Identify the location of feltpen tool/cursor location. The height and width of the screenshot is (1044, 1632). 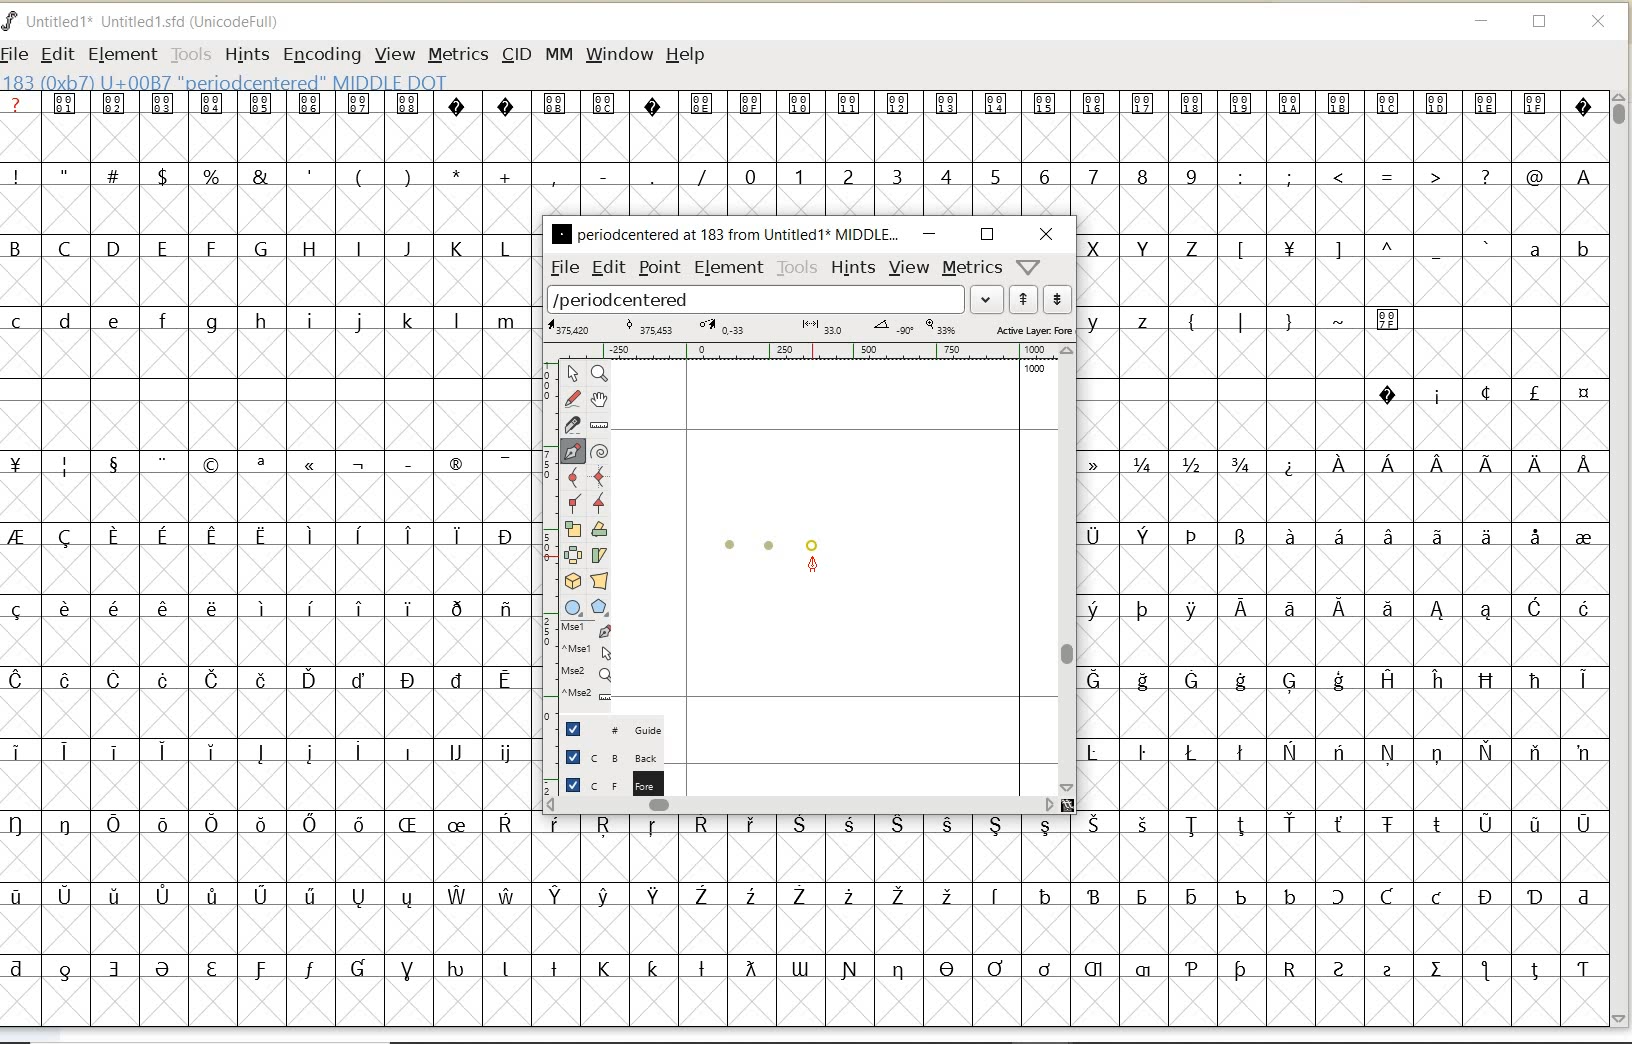
(813, 565).